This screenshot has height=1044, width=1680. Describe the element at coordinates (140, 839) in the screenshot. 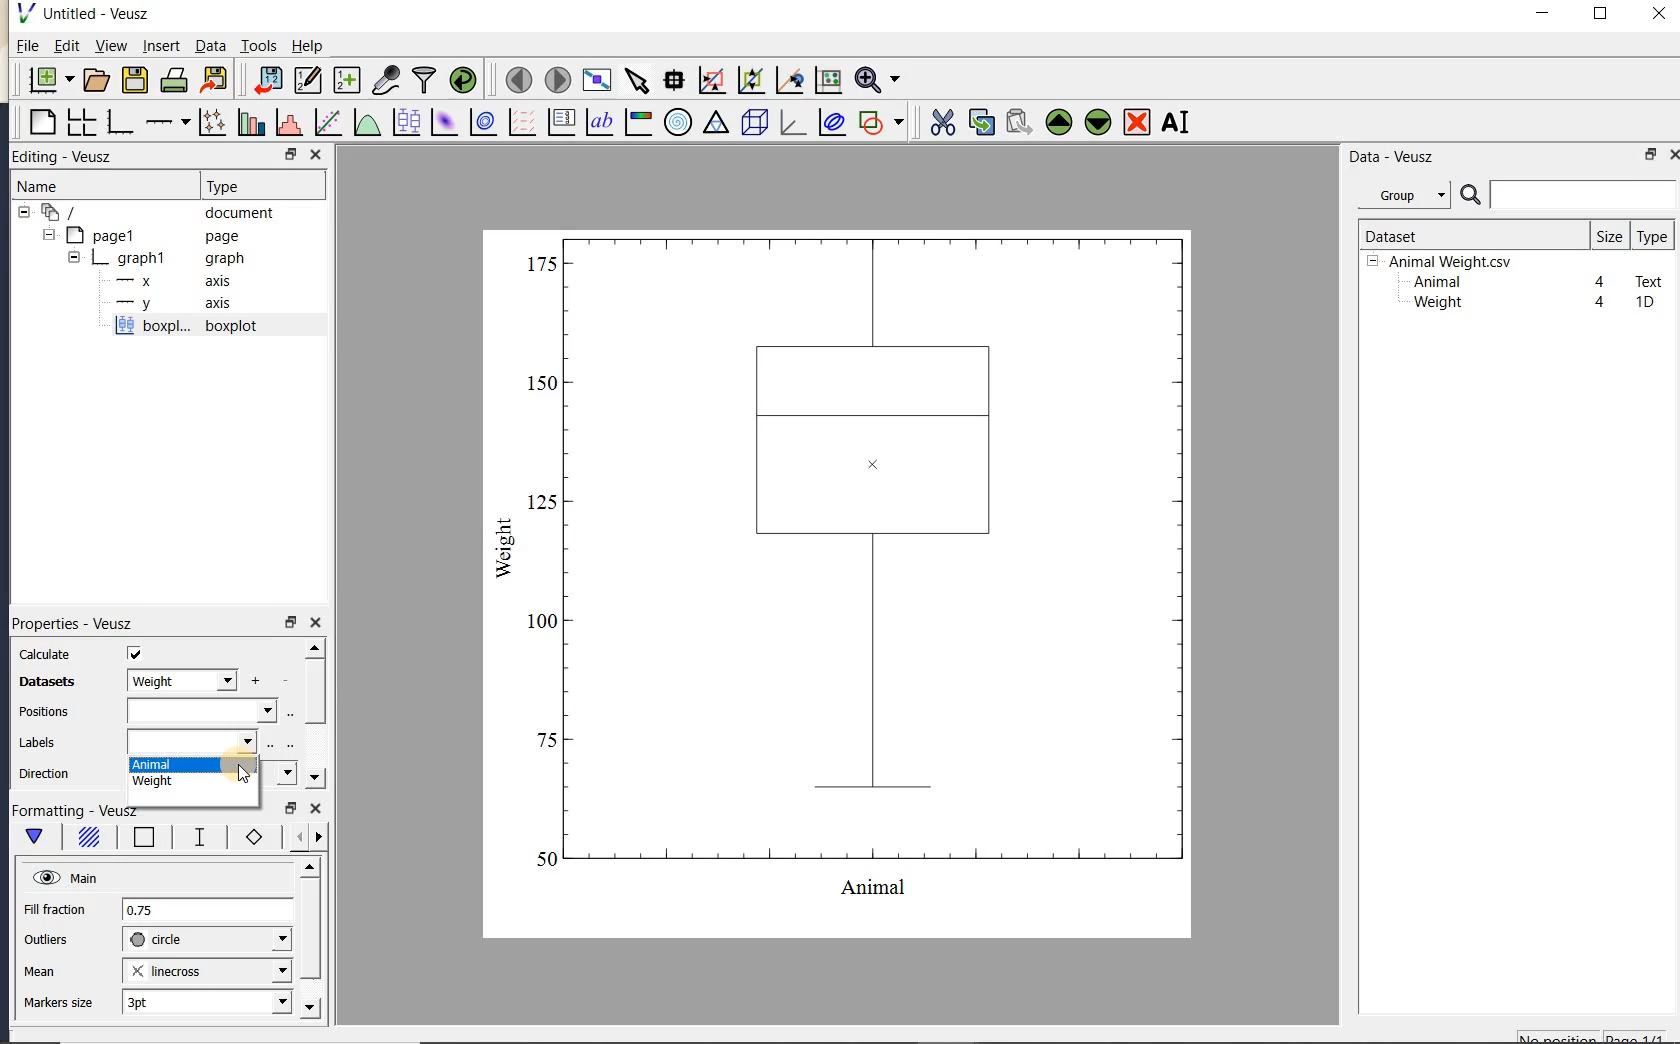

I see `box border` at that location.